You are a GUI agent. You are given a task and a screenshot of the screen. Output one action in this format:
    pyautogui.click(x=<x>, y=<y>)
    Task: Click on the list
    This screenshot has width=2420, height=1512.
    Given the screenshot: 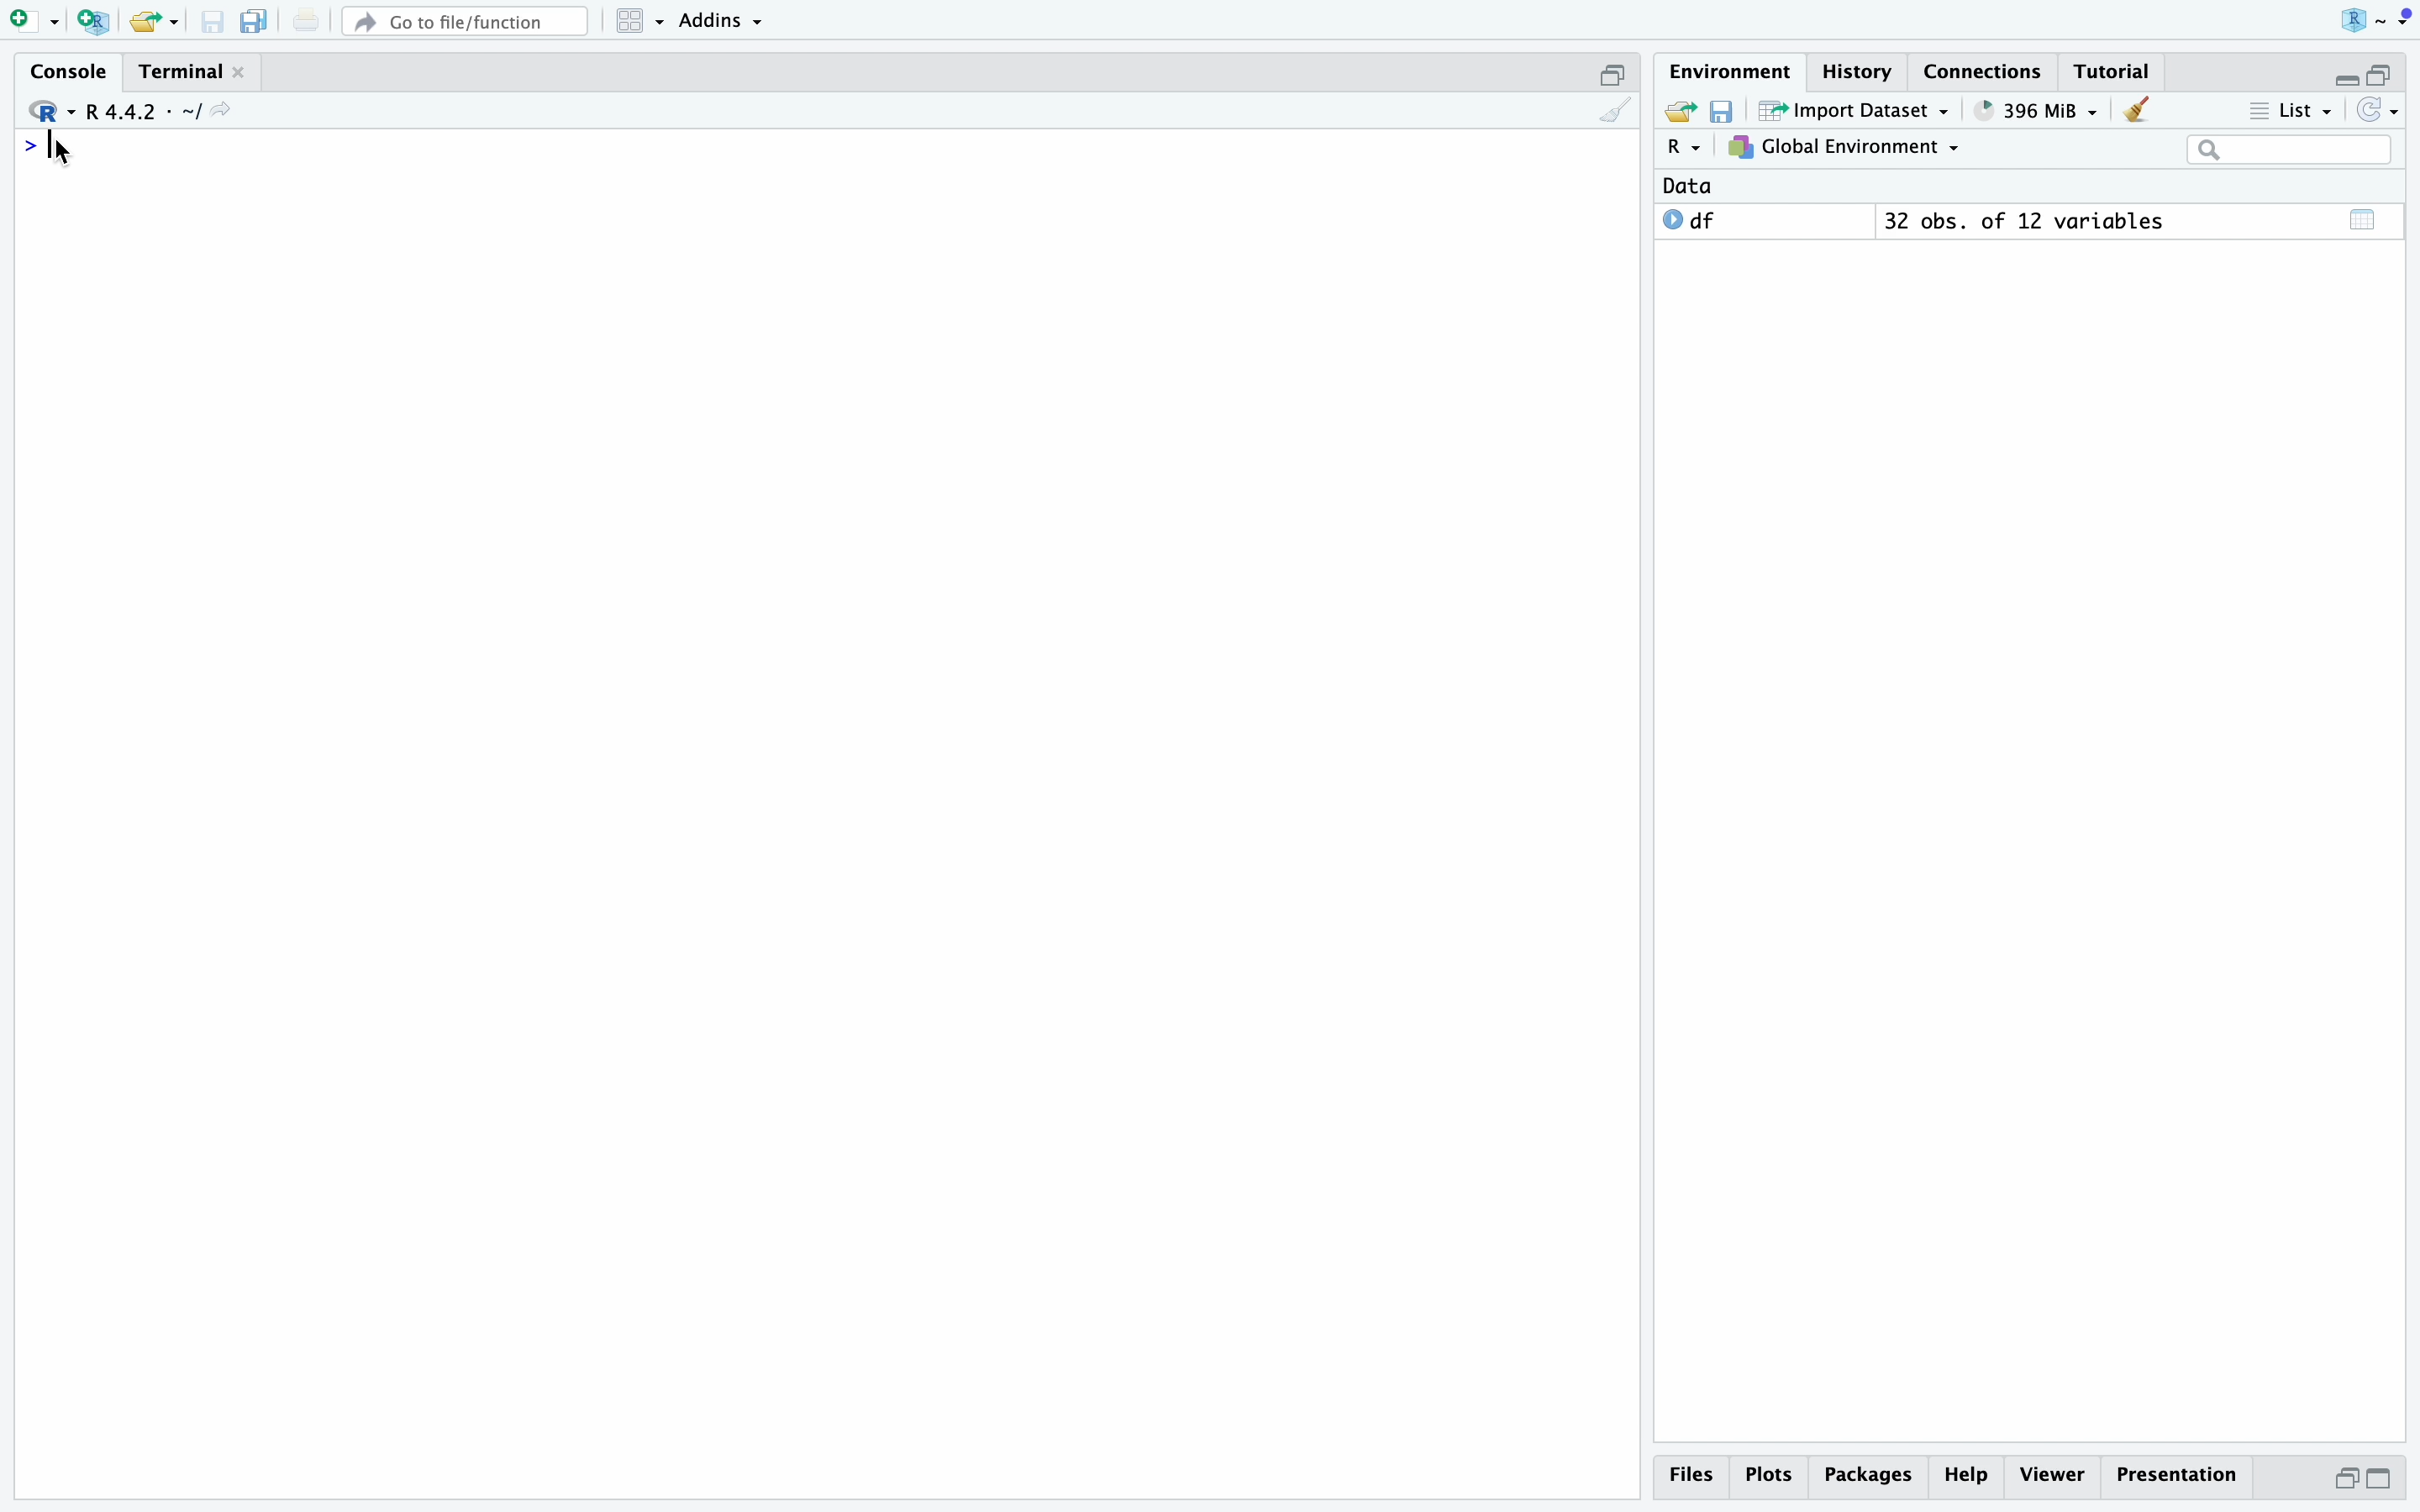 What is the action you would take?
    pyautogui.click(x=2292, y=109)
    